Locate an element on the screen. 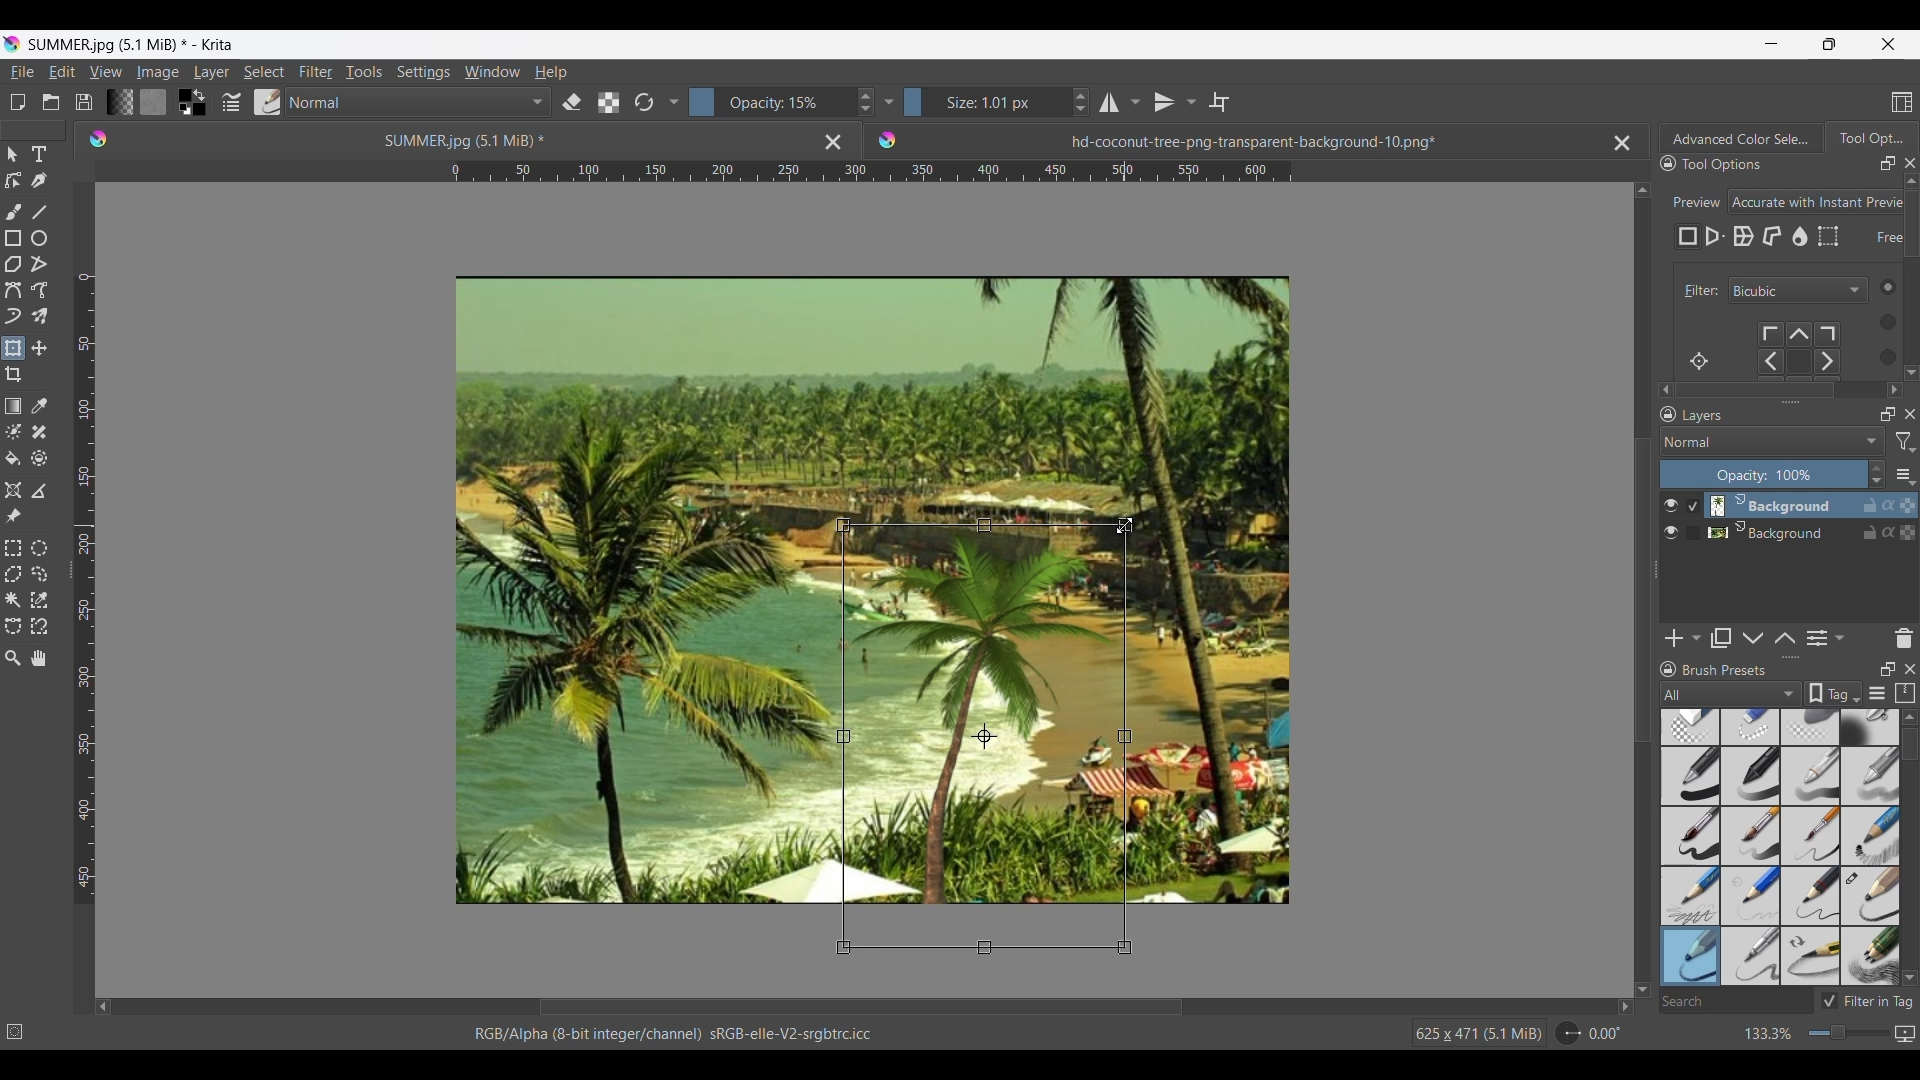 The image size is (1920, 1080). Select is located at coordinates (264, 72).